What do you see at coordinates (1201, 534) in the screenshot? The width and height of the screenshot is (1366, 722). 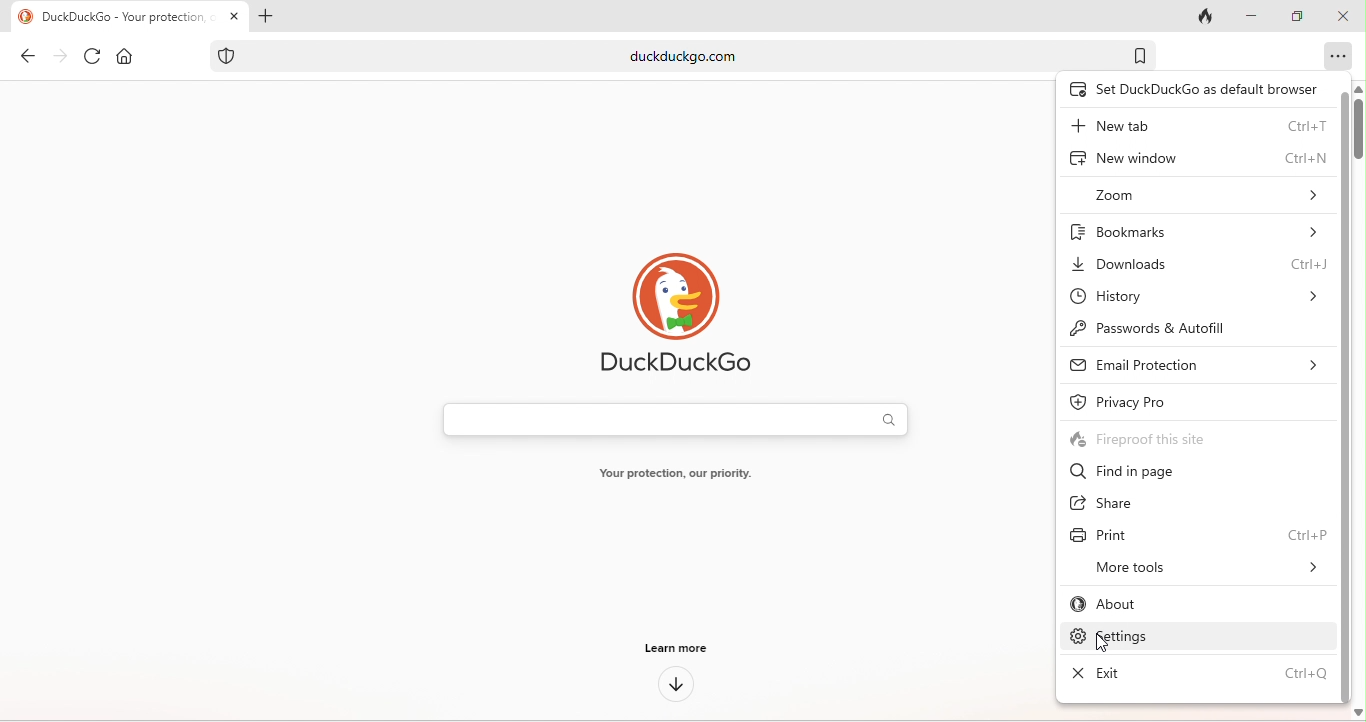 I see `print` at bounding box center [1201, 534].